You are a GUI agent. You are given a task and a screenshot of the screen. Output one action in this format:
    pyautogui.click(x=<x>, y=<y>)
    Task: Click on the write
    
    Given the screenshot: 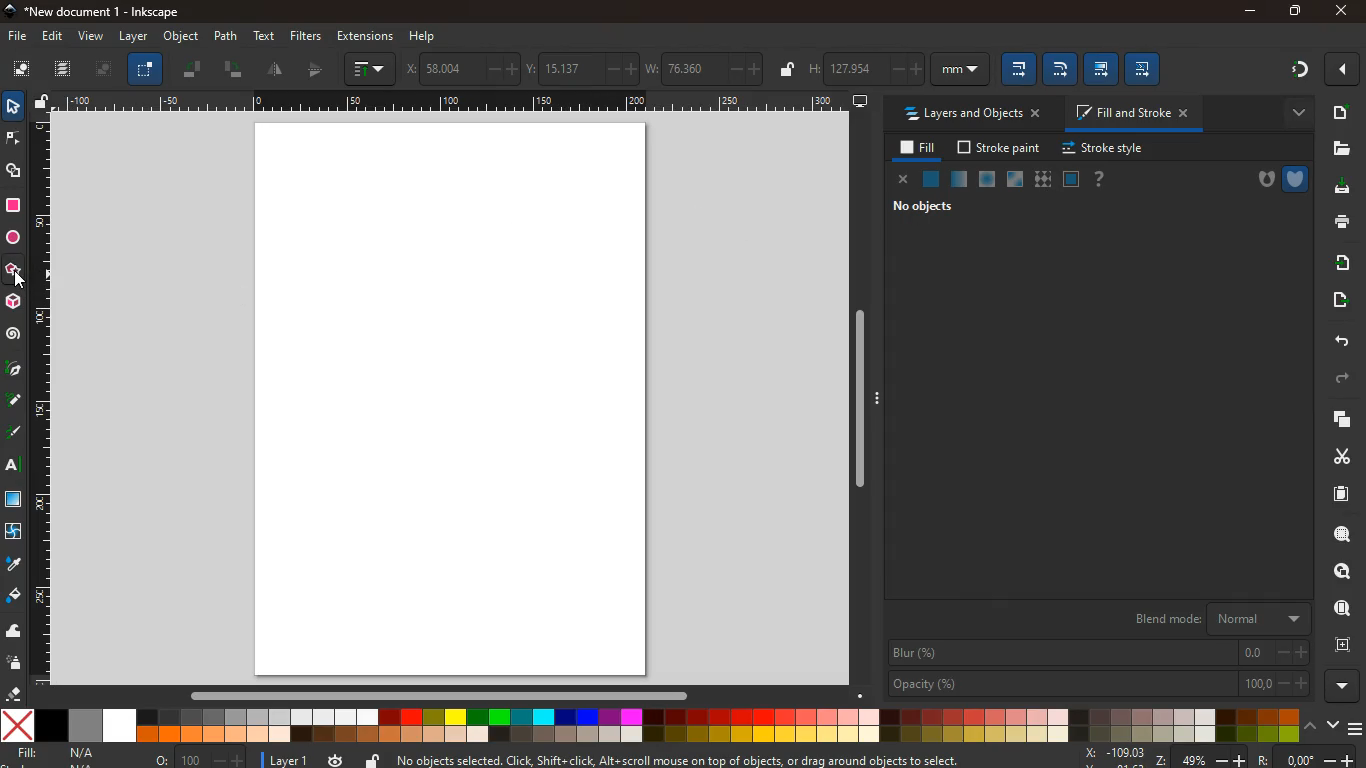 What is the action you would take?
    pyautogui.click(x=14, y=430)
    